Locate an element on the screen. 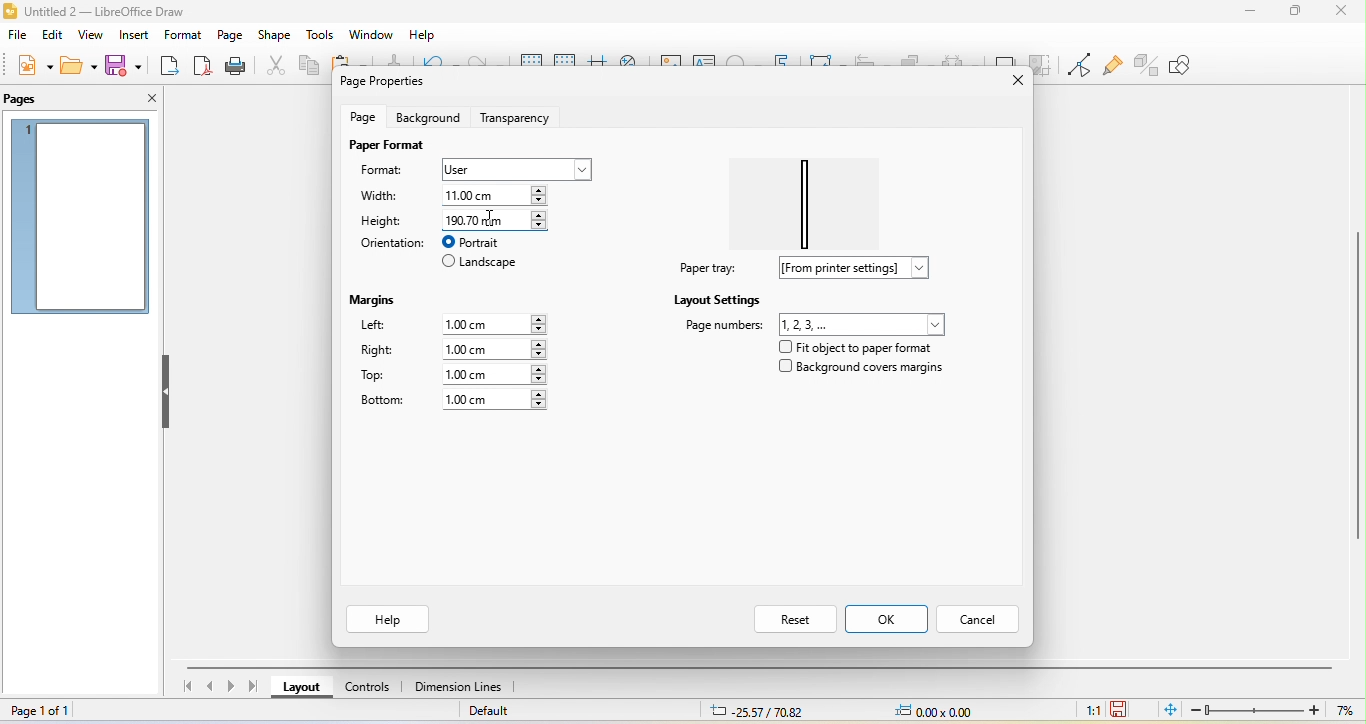  page number is located at coordinates (816, 323).